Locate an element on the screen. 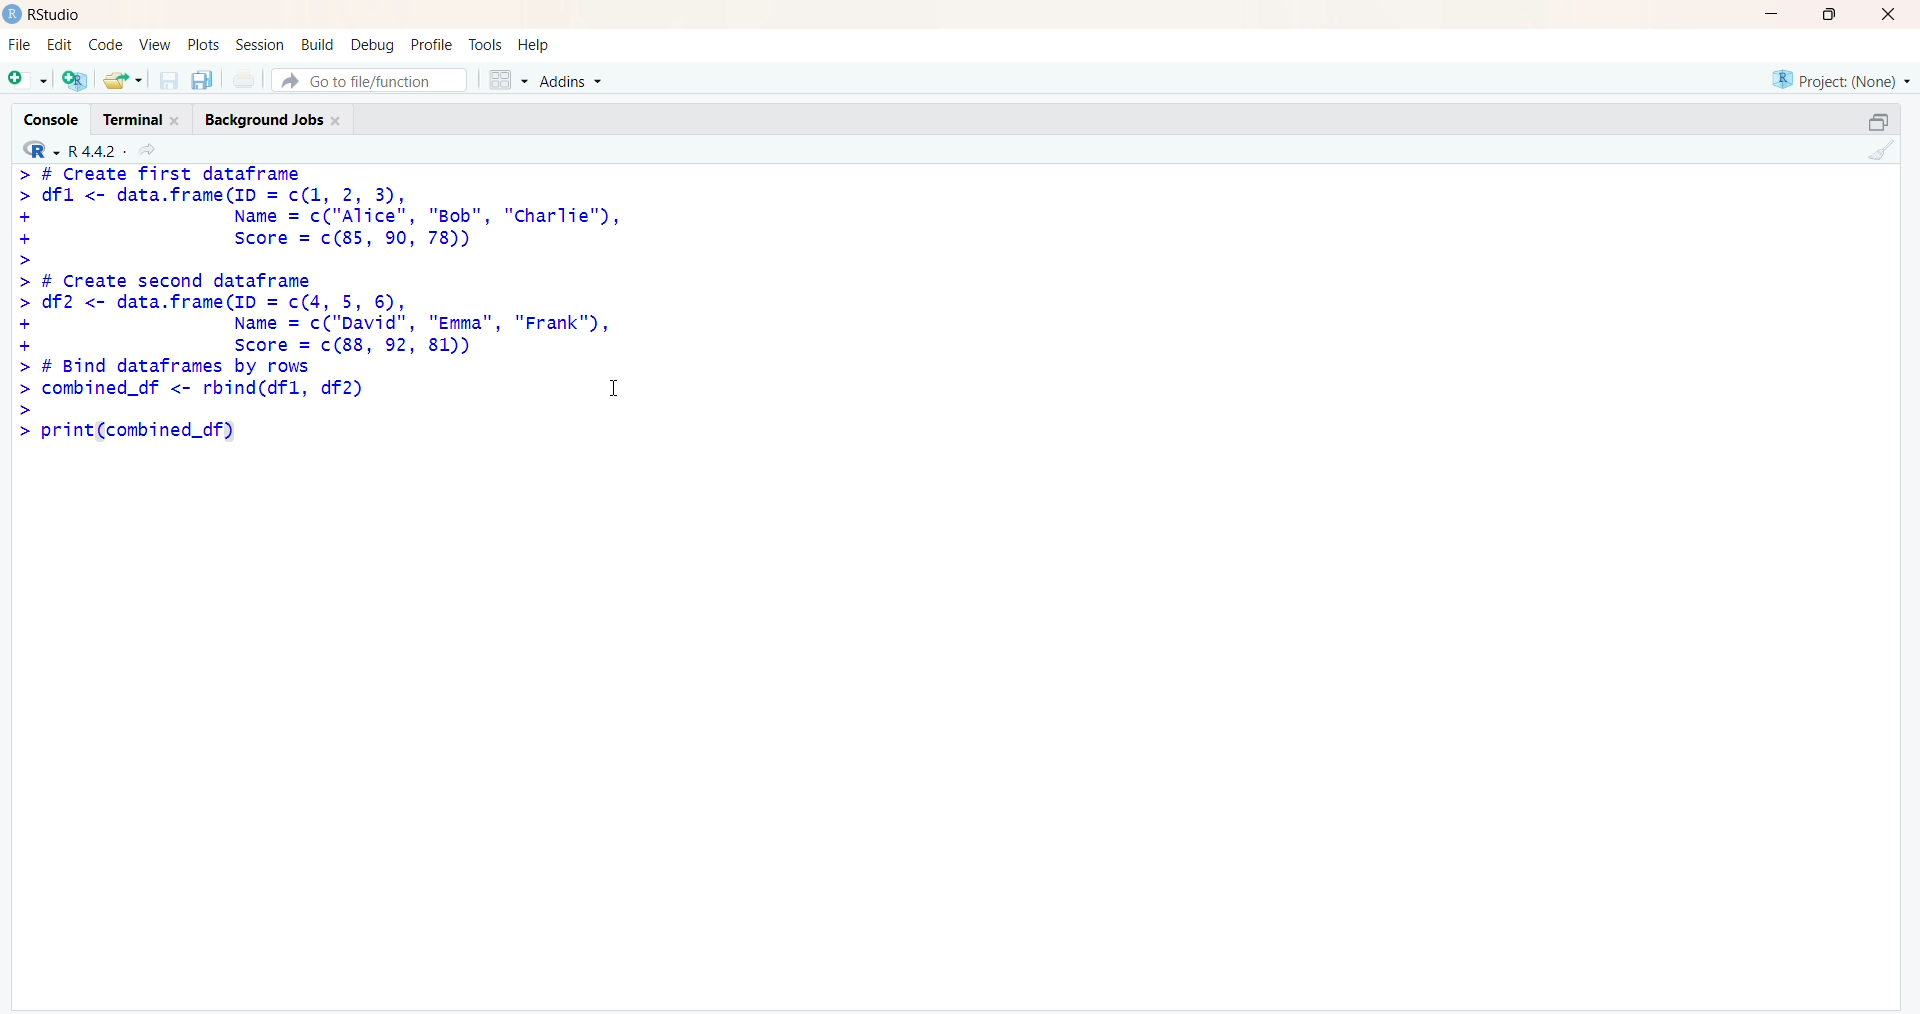 The height and width of the screenshot is (1014, 1920). Code is located at coordinates (105, 44).